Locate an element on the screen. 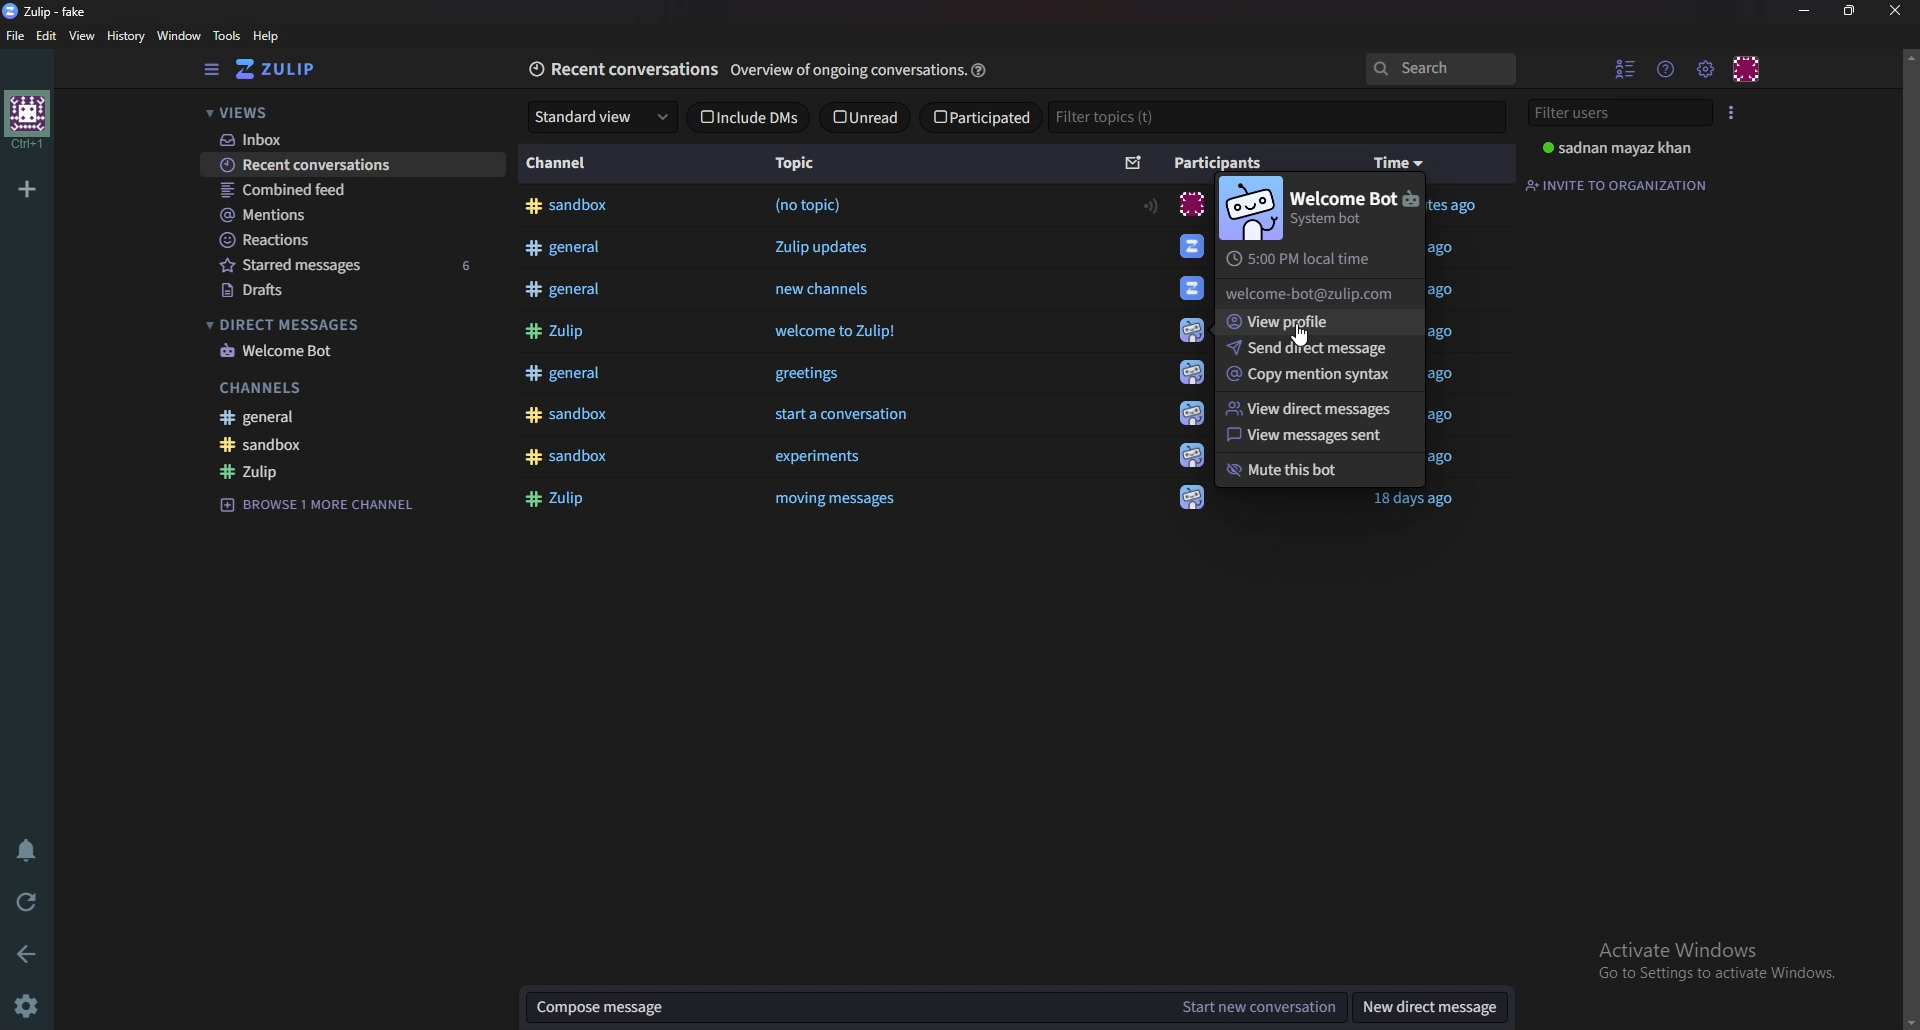 Image resolution: width=1920 pixels, height=1030 pixels. View is located at coordinates (80, 35).